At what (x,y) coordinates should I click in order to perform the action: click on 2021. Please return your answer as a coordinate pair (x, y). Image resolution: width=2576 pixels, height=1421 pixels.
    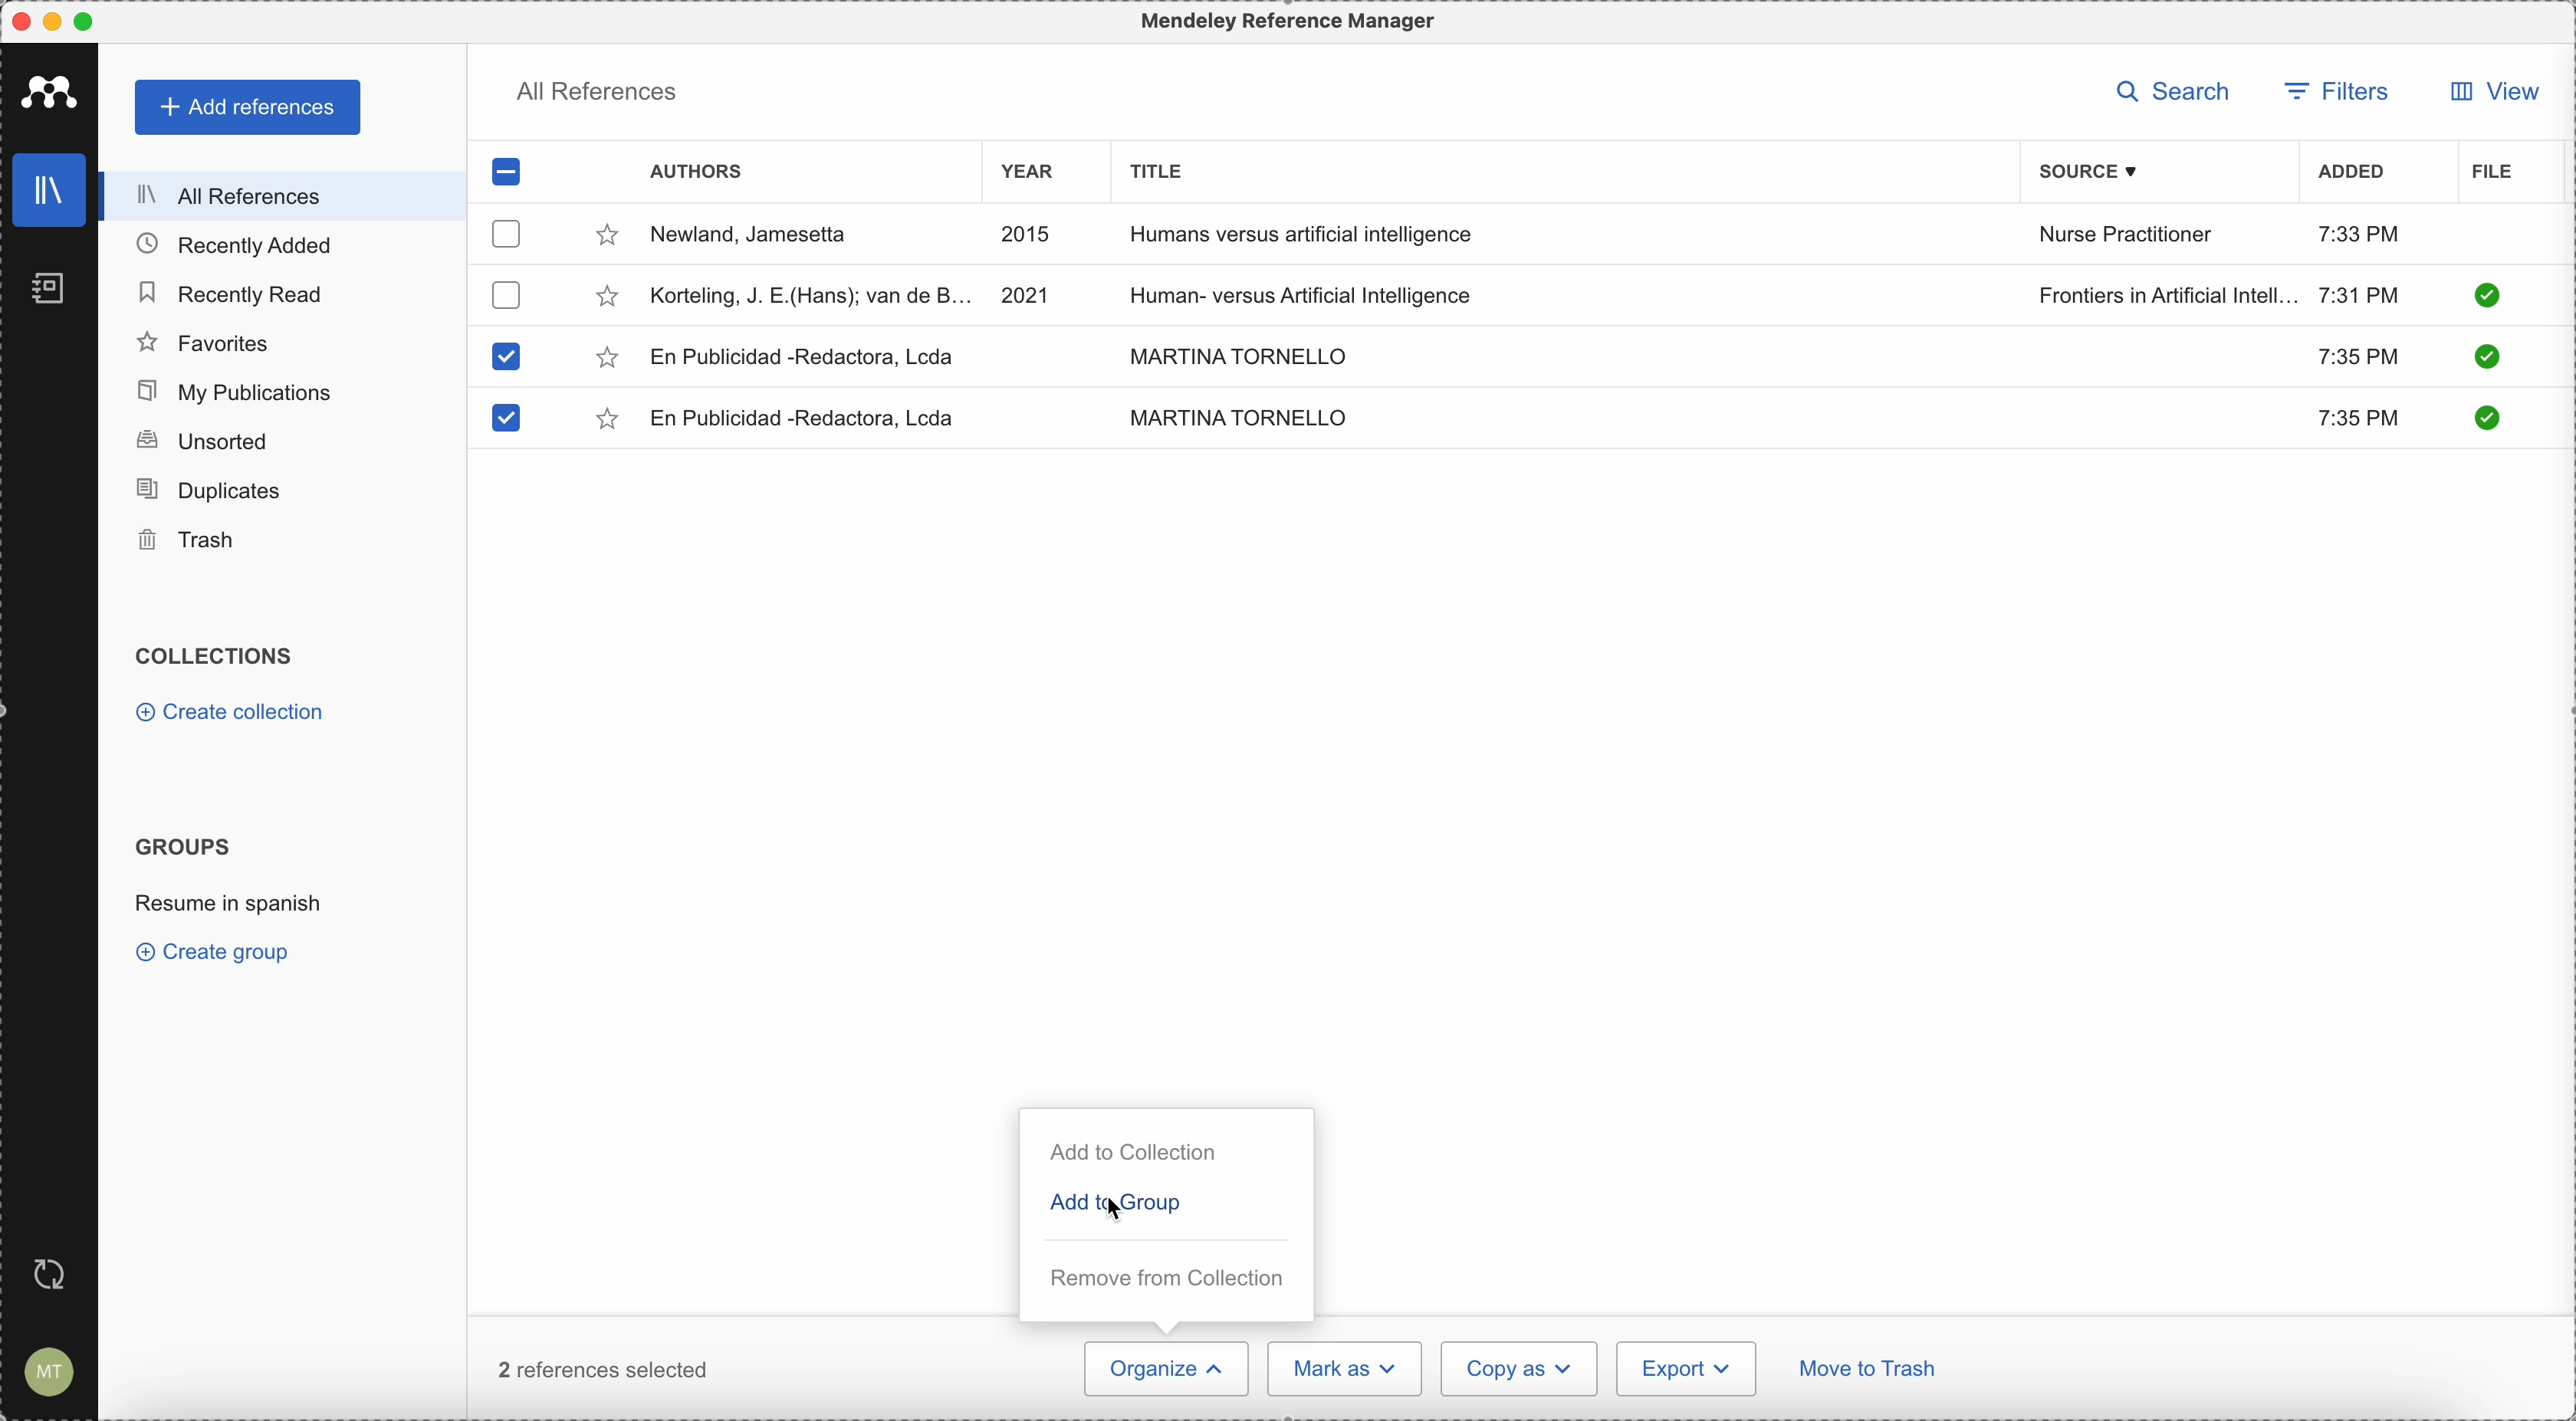
    Looking at the image, I should click on (1027, 293).